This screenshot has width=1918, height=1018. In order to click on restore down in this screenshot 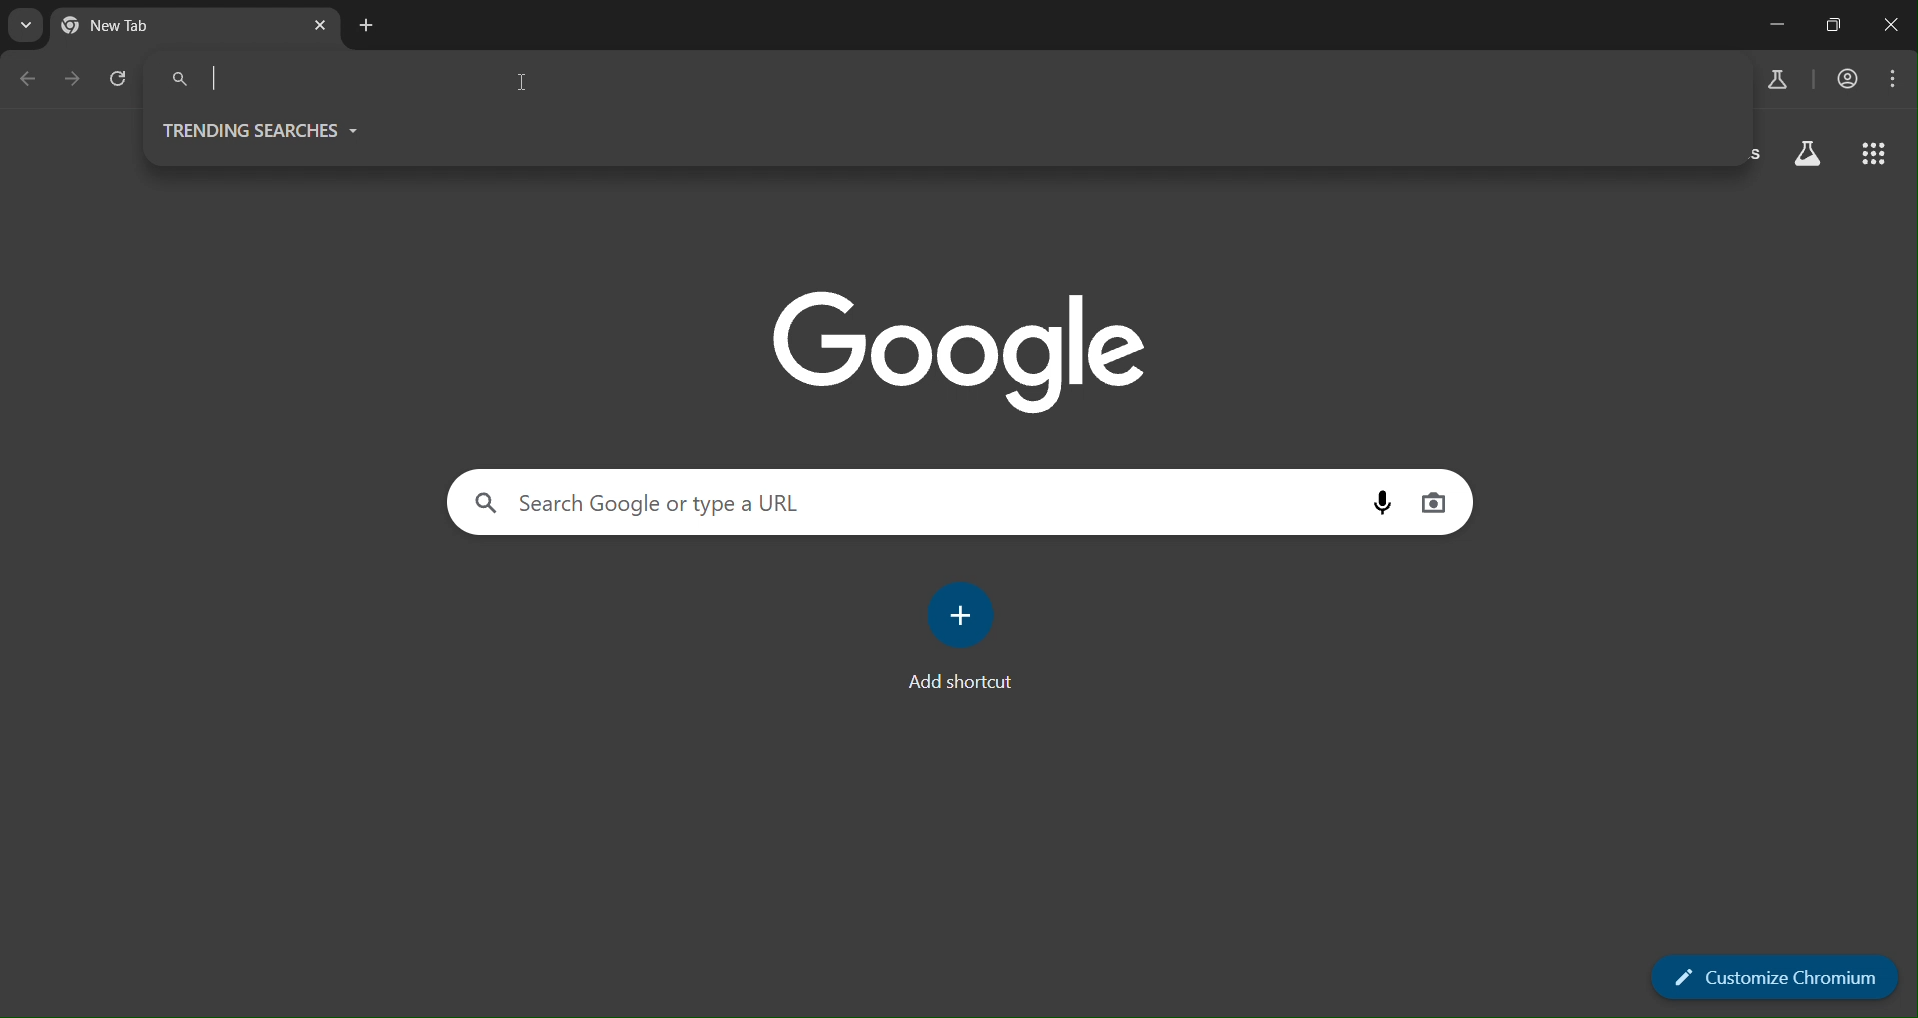, I will do `click(1832, 24)`.